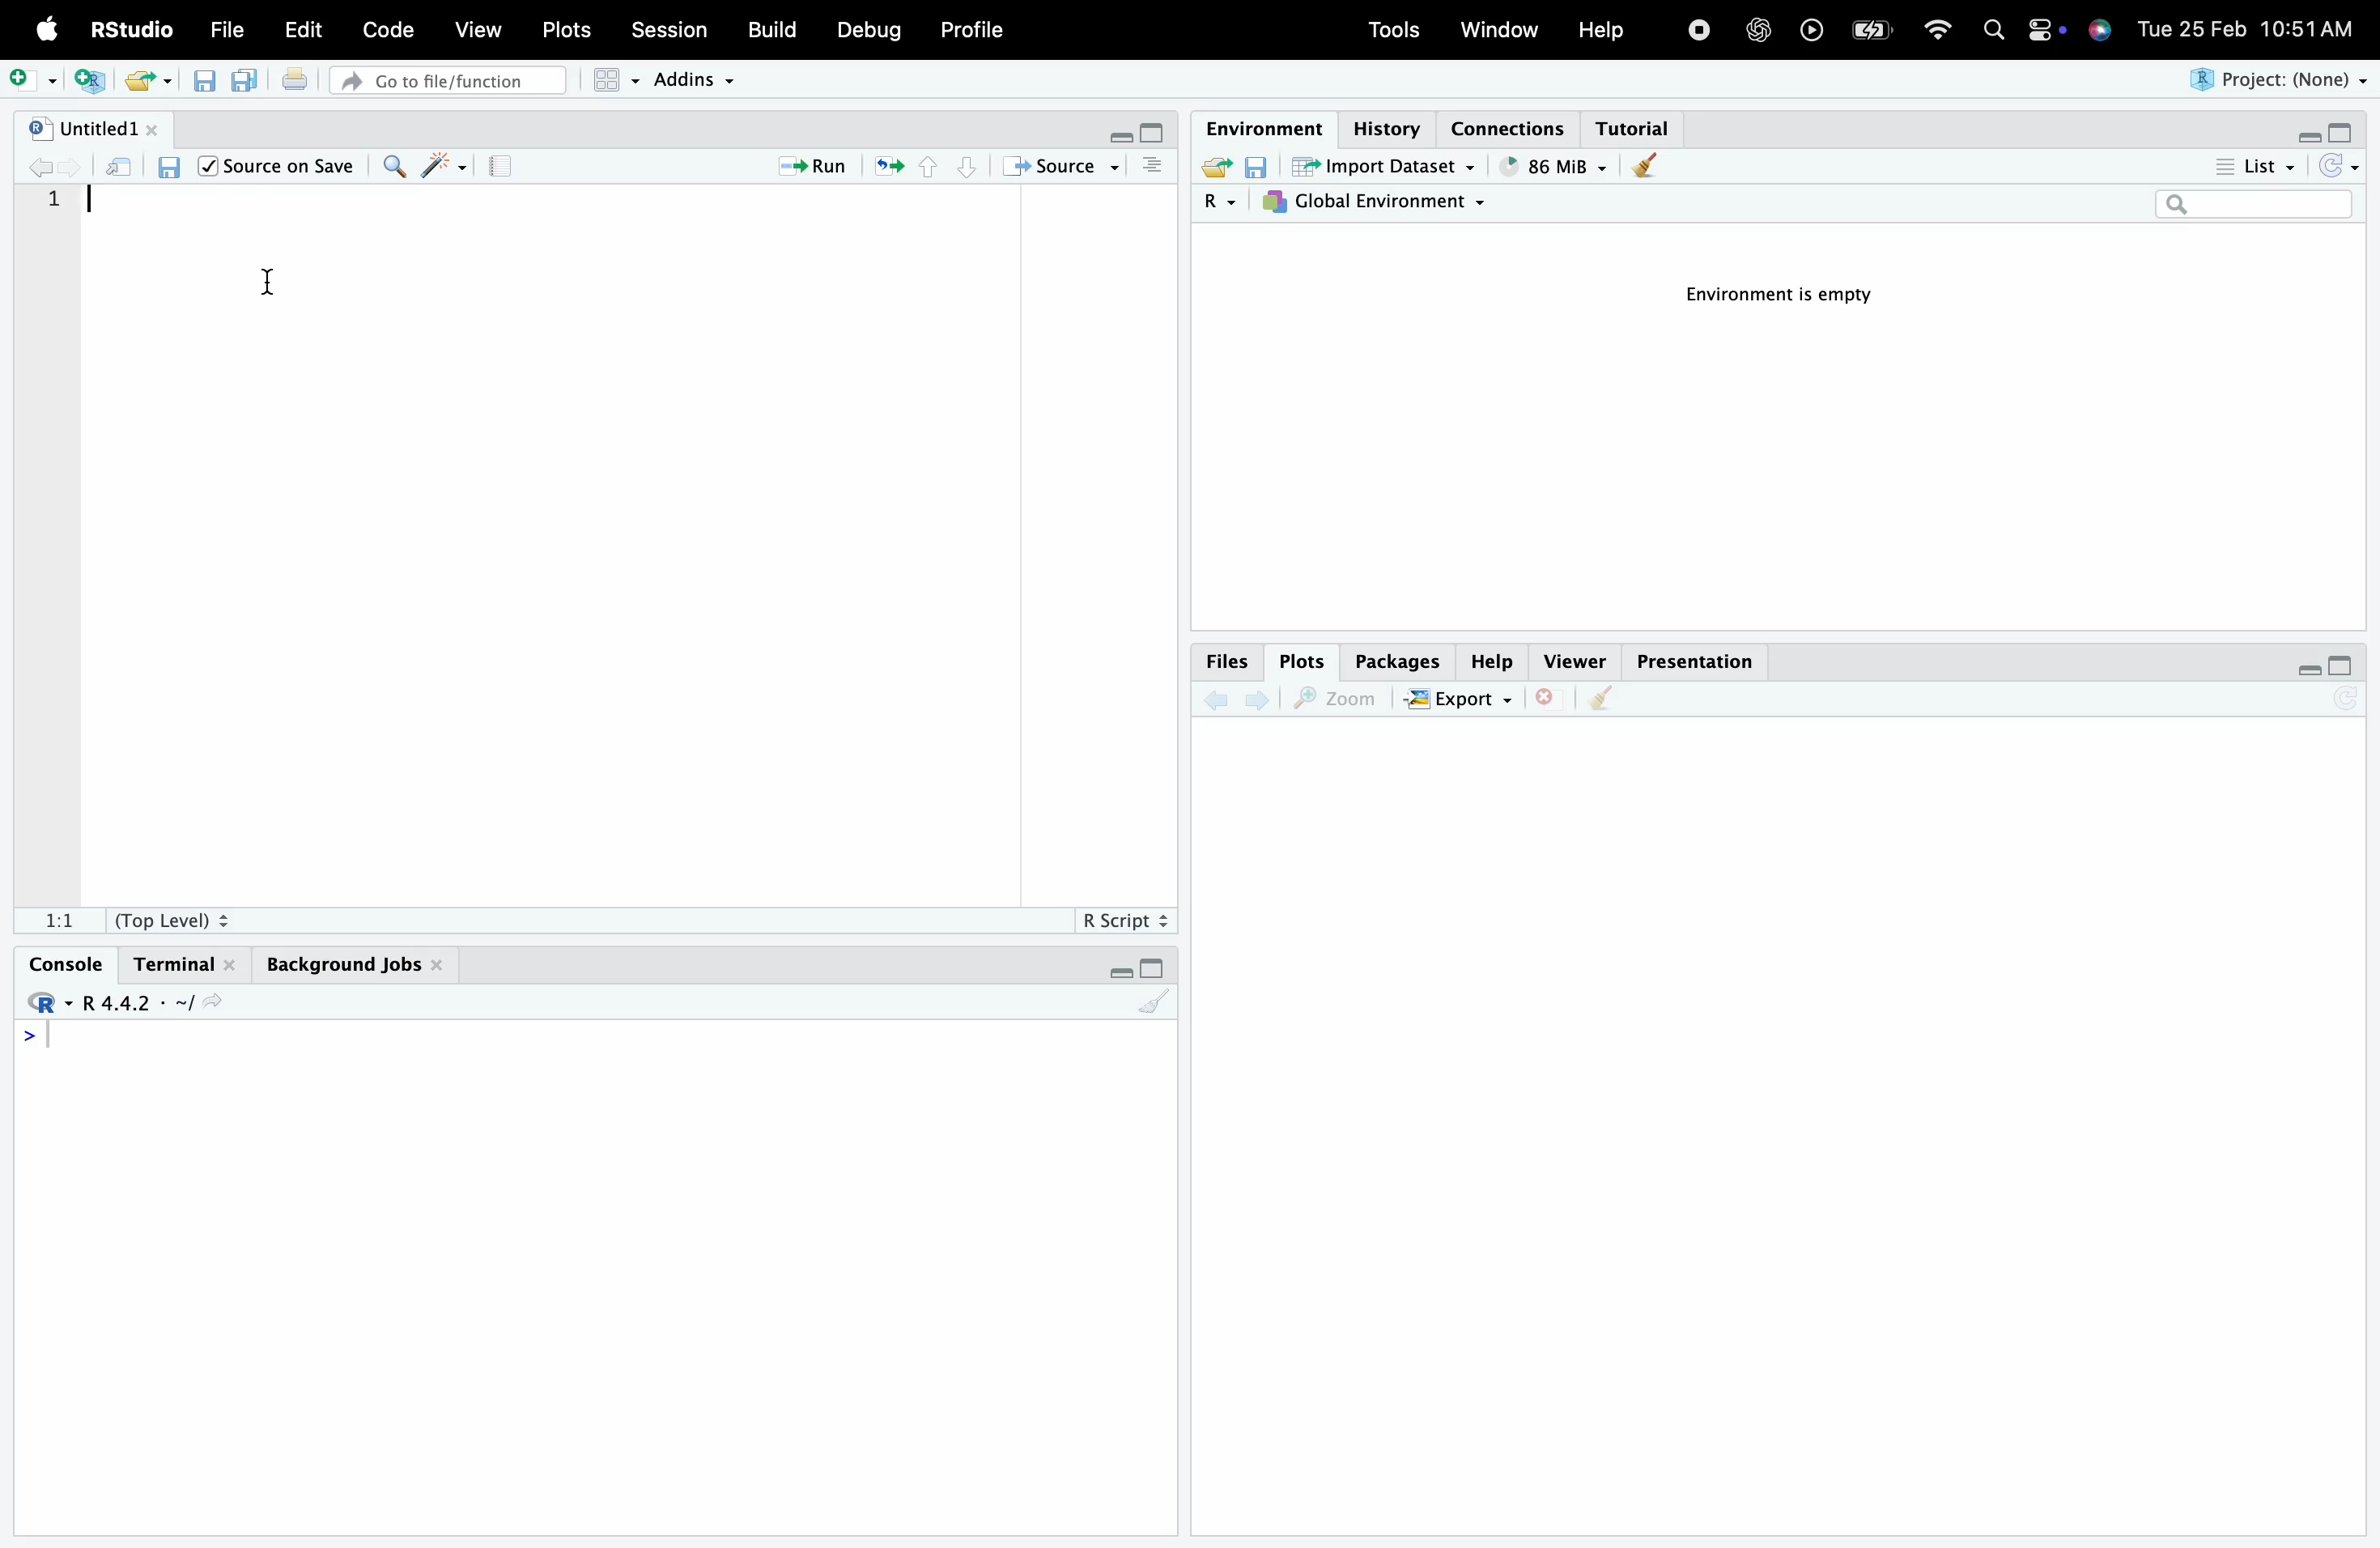  What do you see at coordinates (1769, 293) in the screenshot?
I see `Environment is empty` at bounding box center [1769, 293].